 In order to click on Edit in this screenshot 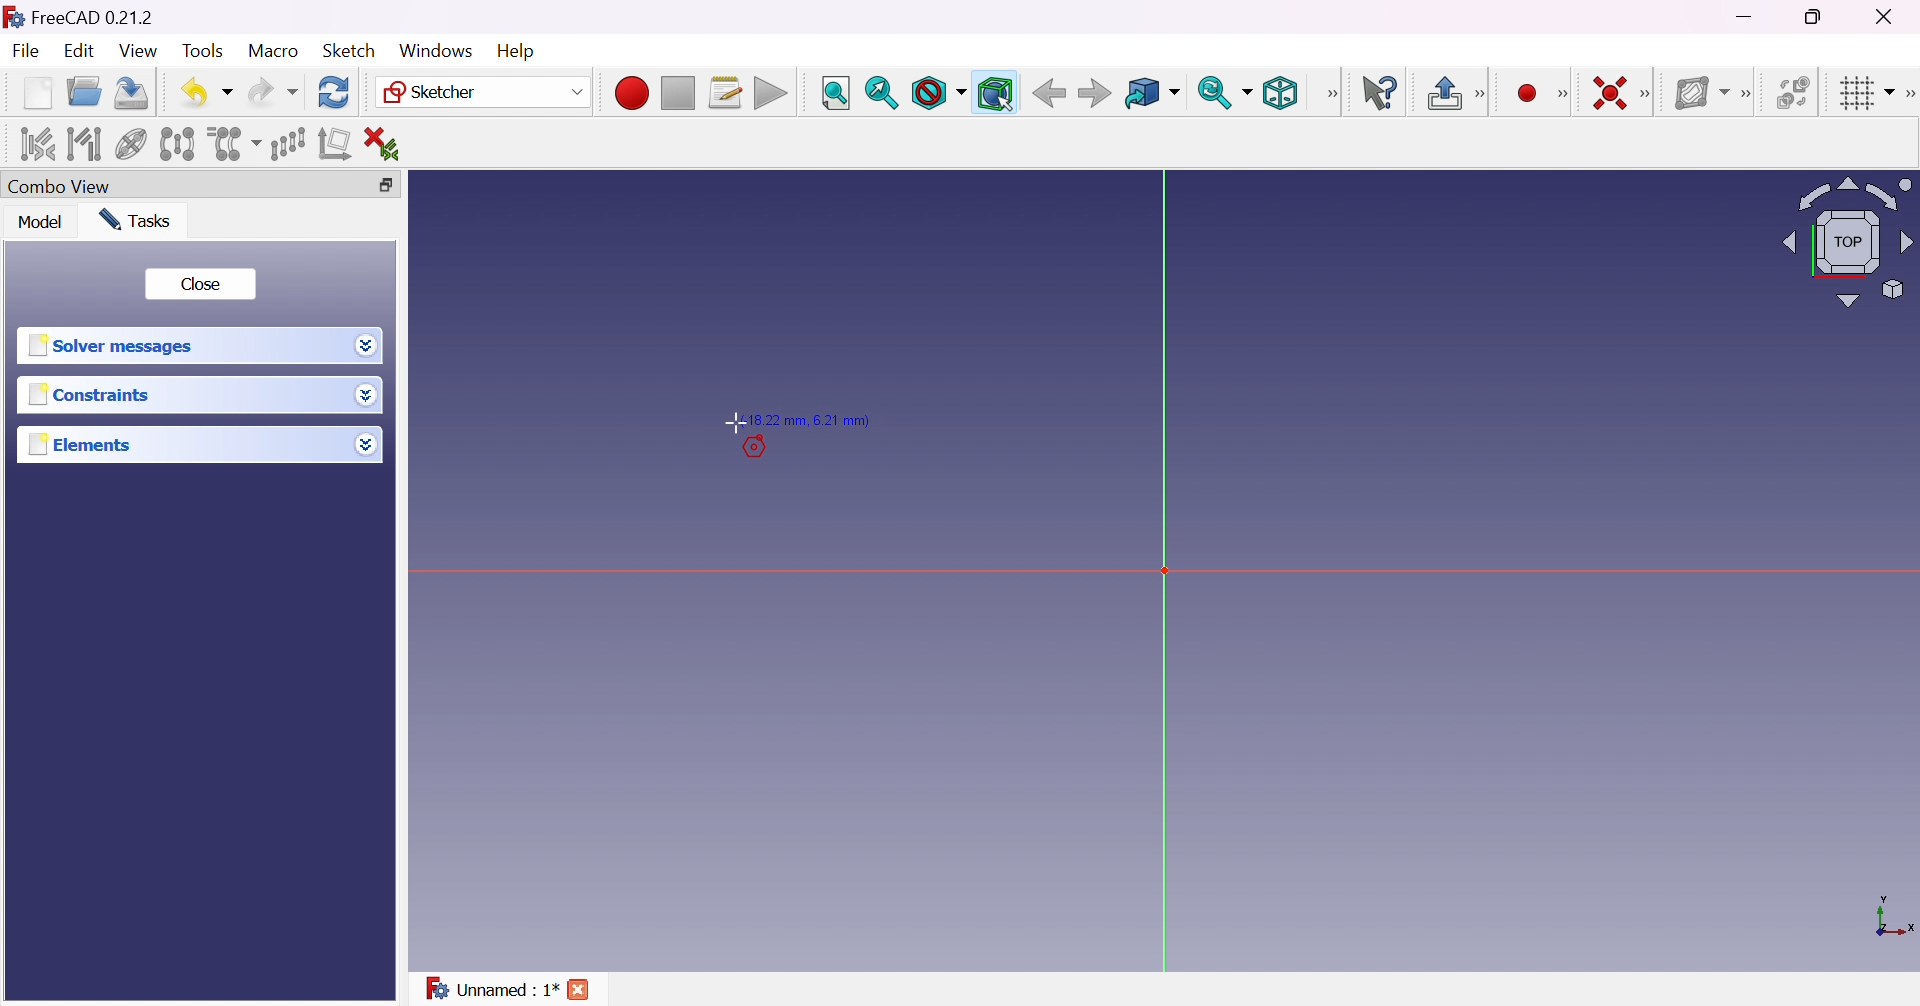, I will do `click(82, 51)`.